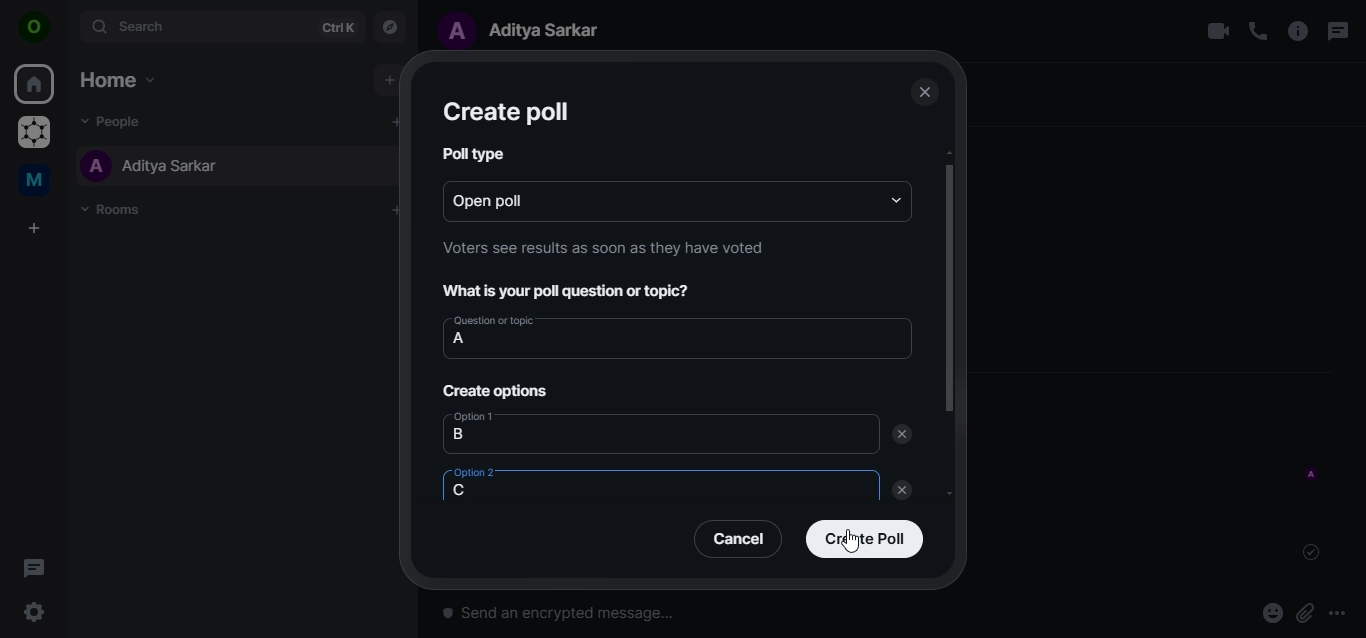 This screenshot has height=638, width=1366. I want to click on video call, so click(1217, 31).